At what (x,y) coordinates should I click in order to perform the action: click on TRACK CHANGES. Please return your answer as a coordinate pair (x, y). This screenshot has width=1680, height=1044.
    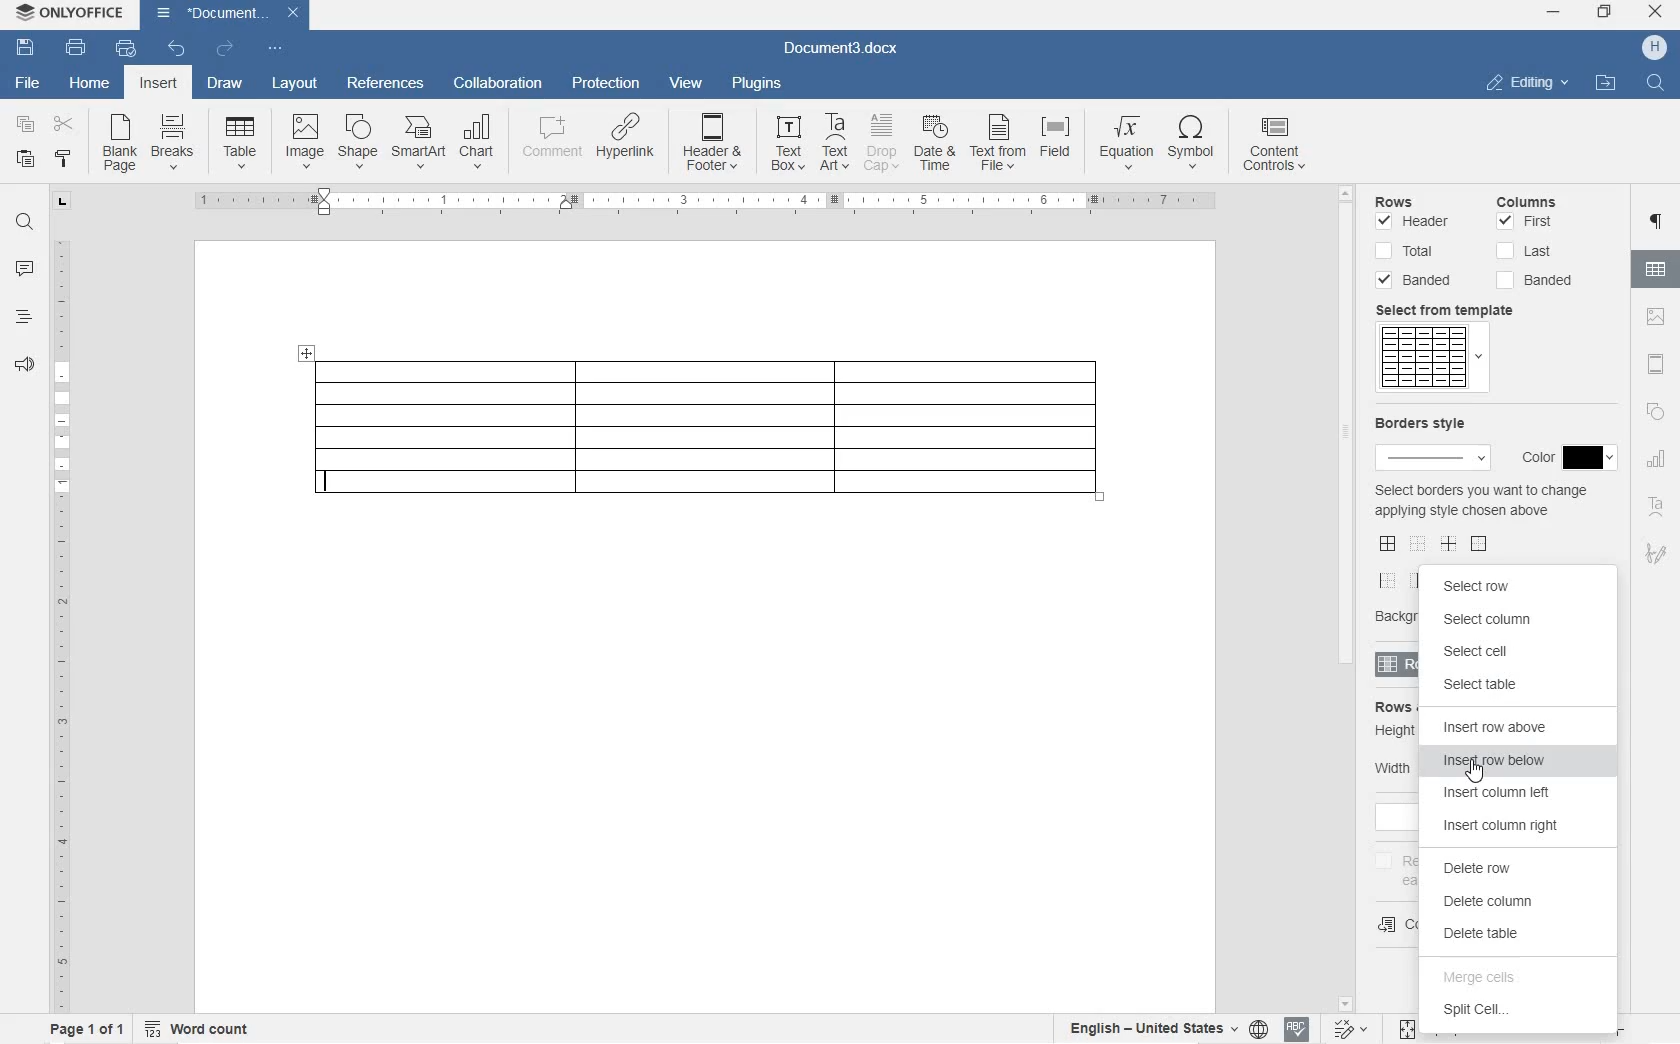
    Looking at the image, I should click on (1346, 1031).